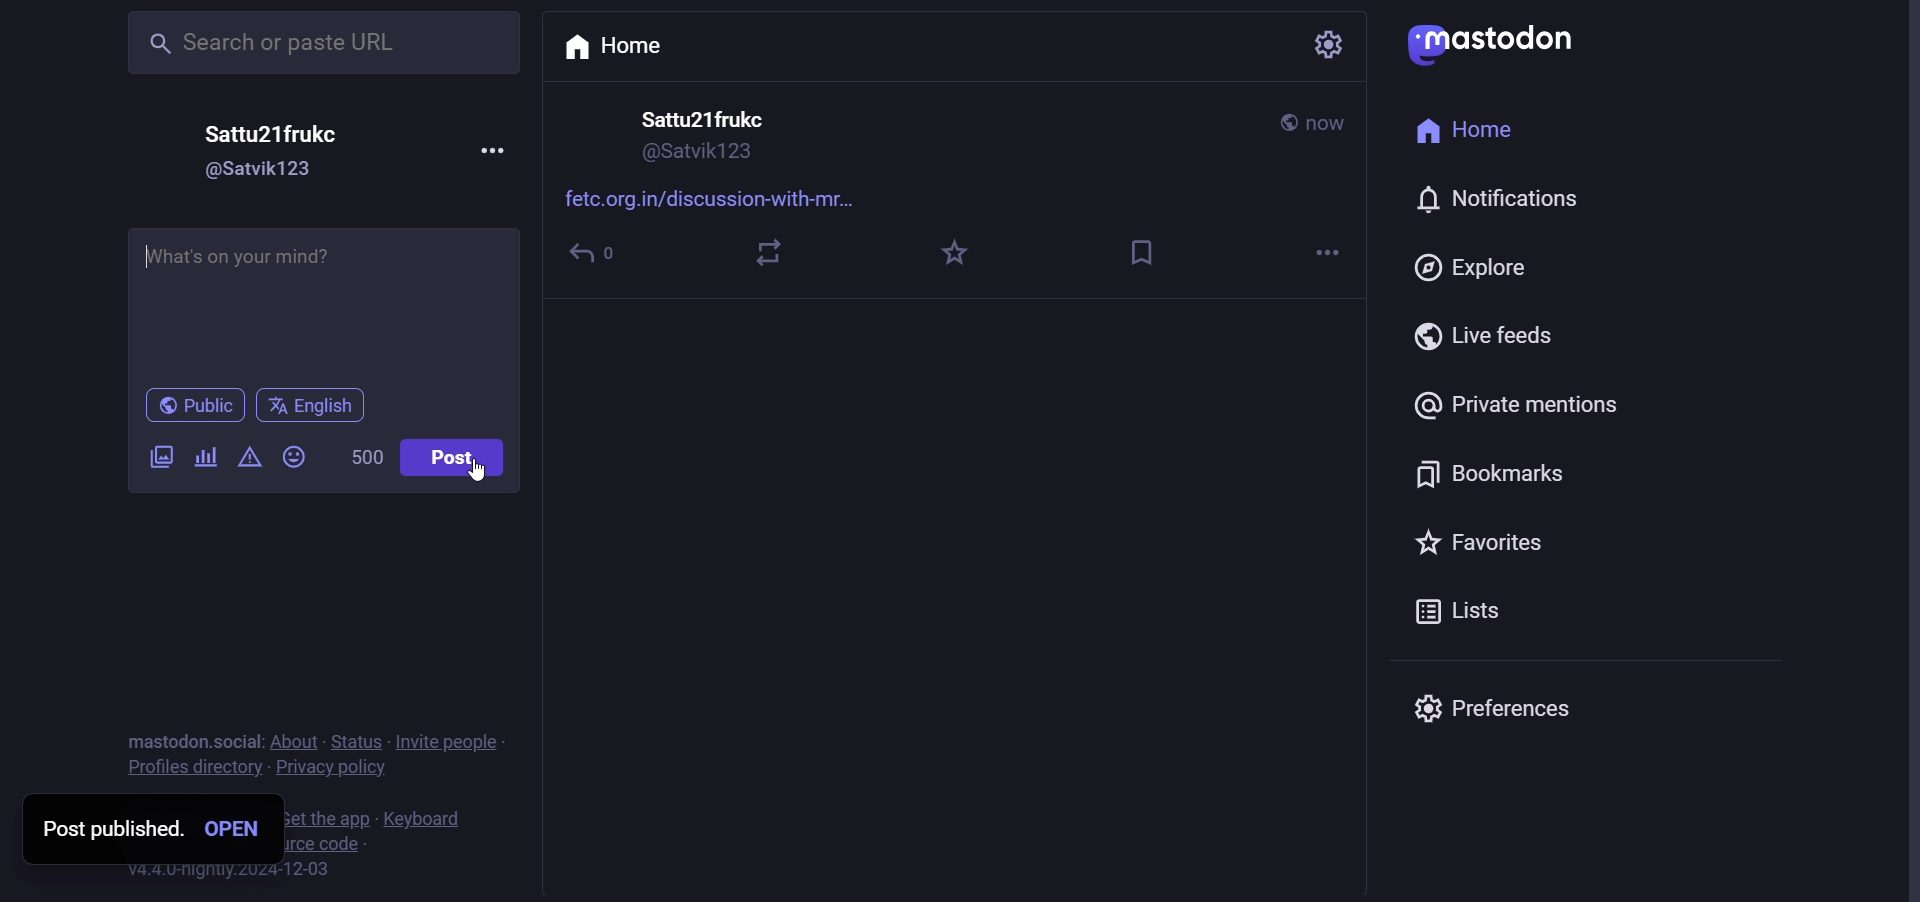  What do you see at coordinates (186, 738) in the screenshot?
I see `mastodon social` at bounding box center [186, 738].